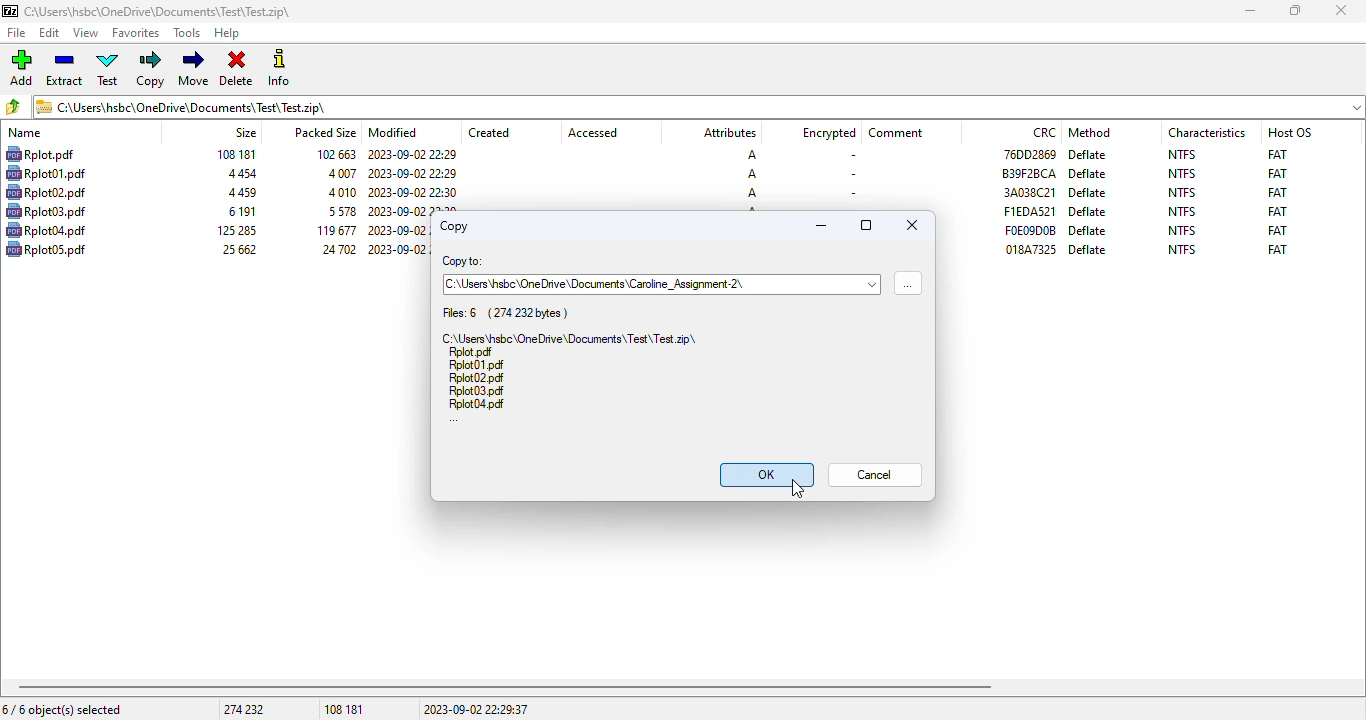  Describe the element at coordinates (396, 248) in the screenshot. I see `modified date & time` at that location.